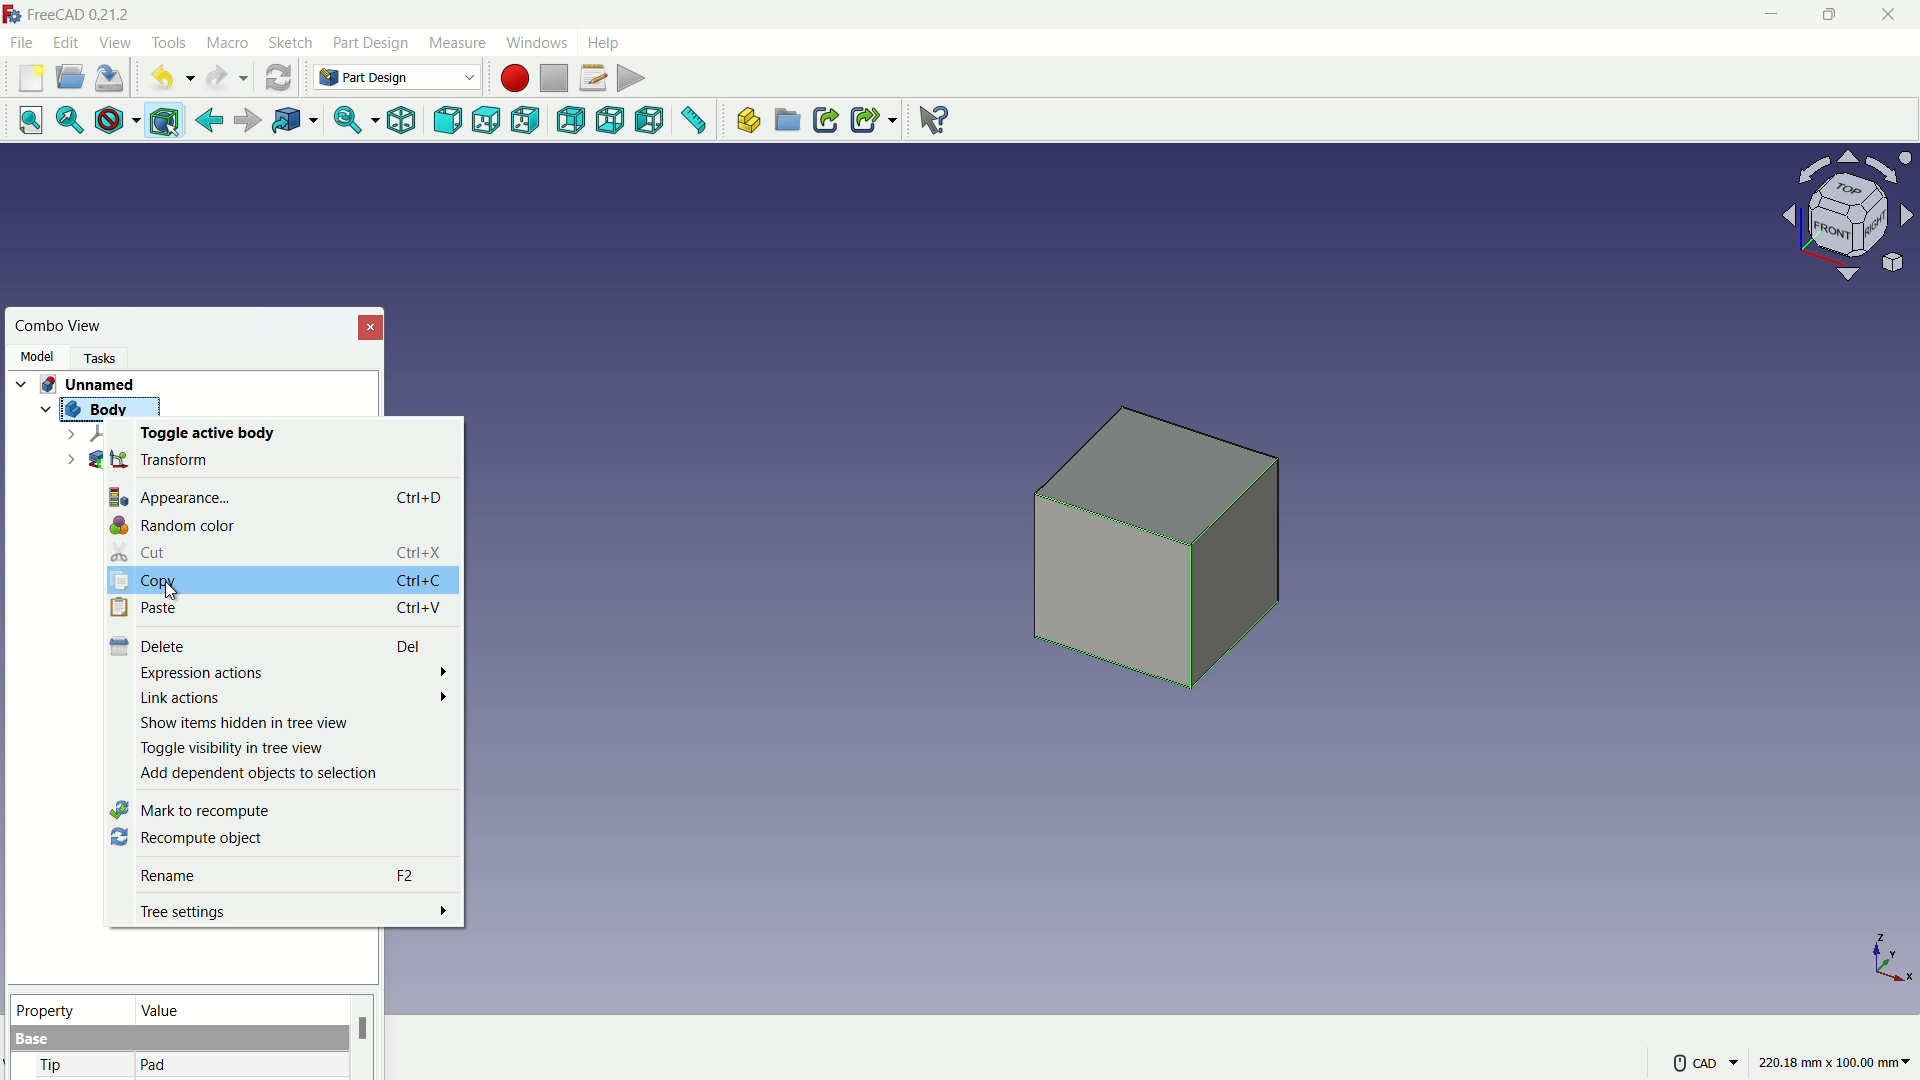  Describe the element at coordinates (293, 122) in the screenshot. I see `go to linked object` at that location.